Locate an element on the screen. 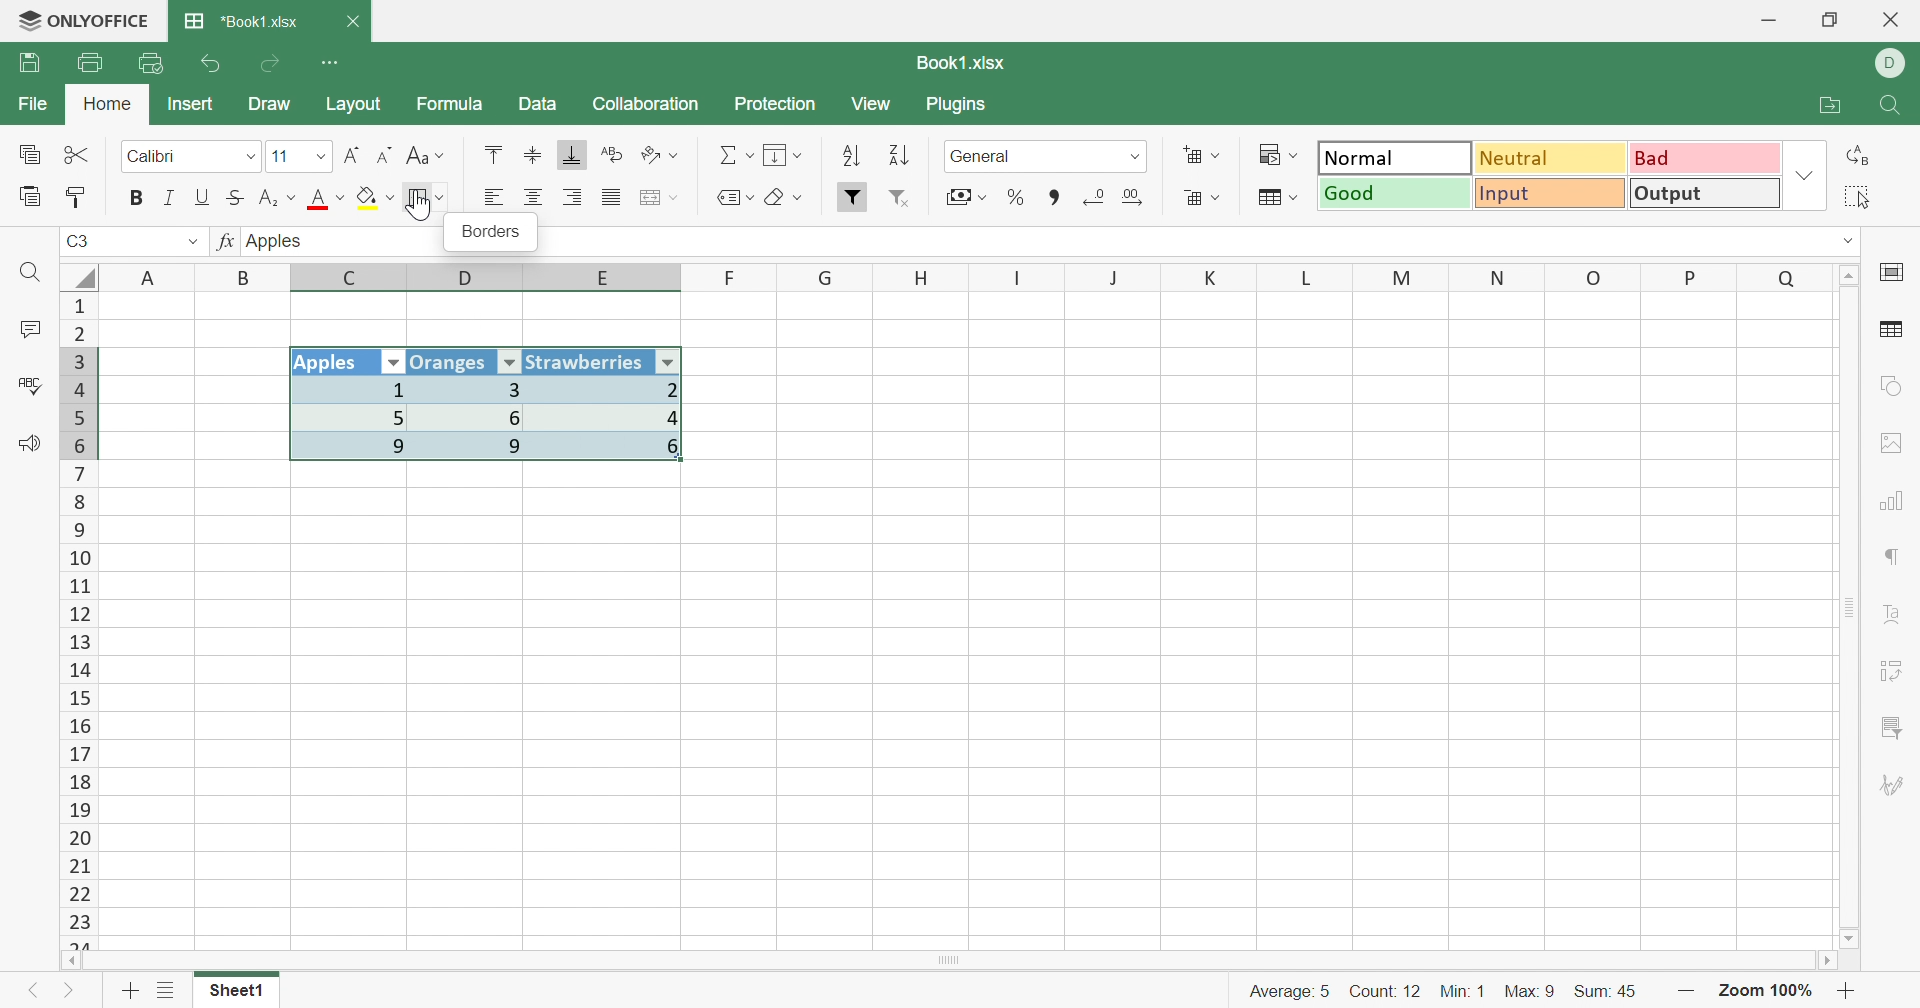 The width and height of the screenshot is (1920, 1008). Autofilter is located at coordinates (509, 363).